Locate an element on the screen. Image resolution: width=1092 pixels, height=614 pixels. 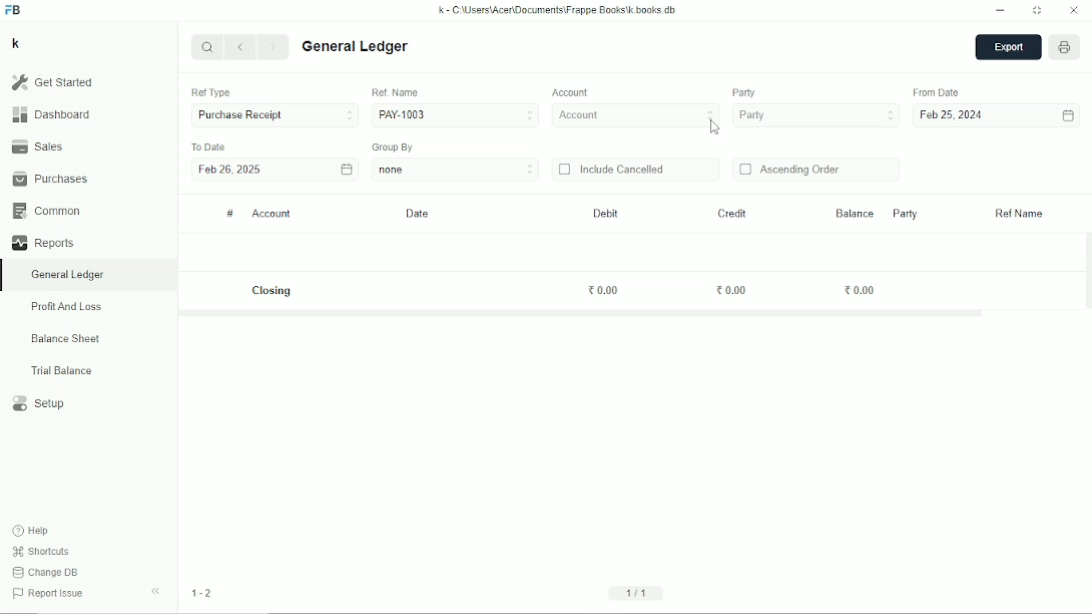
General ledger is located at coordinates (68, 275).